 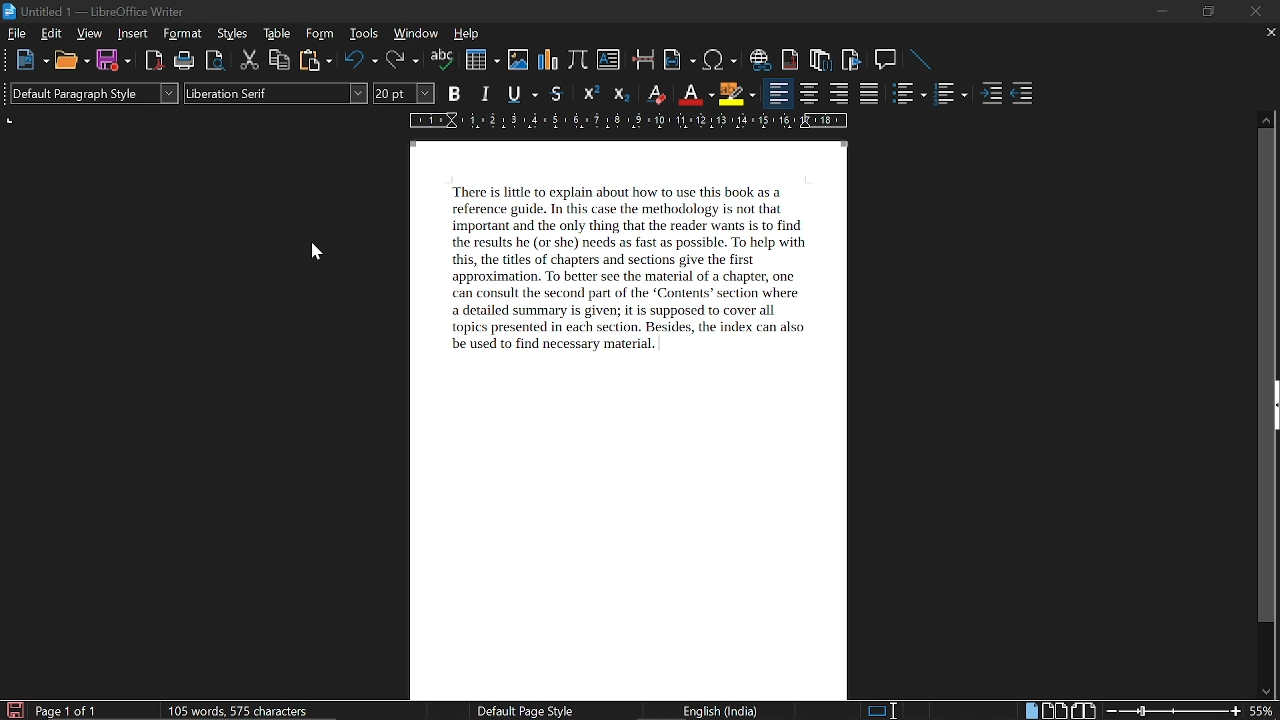 I want to click on insert bookmark, so click(x=853, y=60).